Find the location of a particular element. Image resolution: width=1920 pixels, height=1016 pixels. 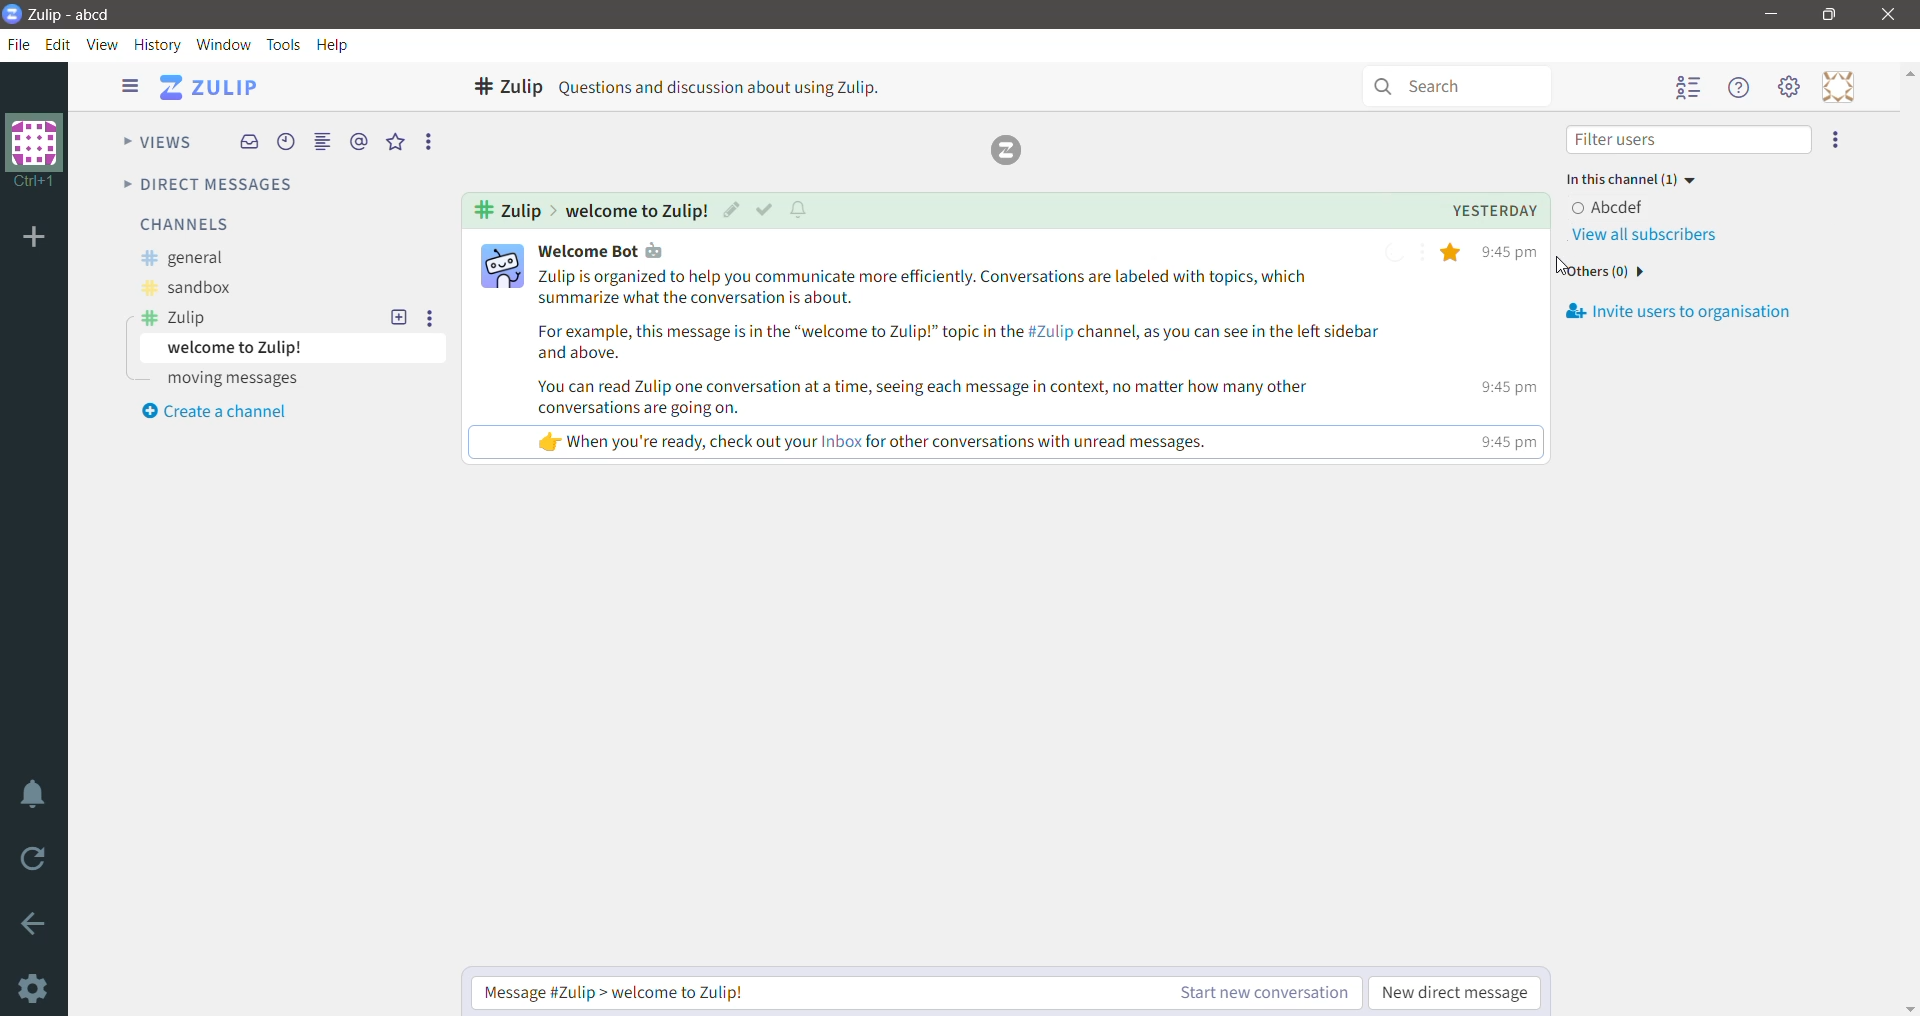

Filter users is located at coordinates (1689, 141).